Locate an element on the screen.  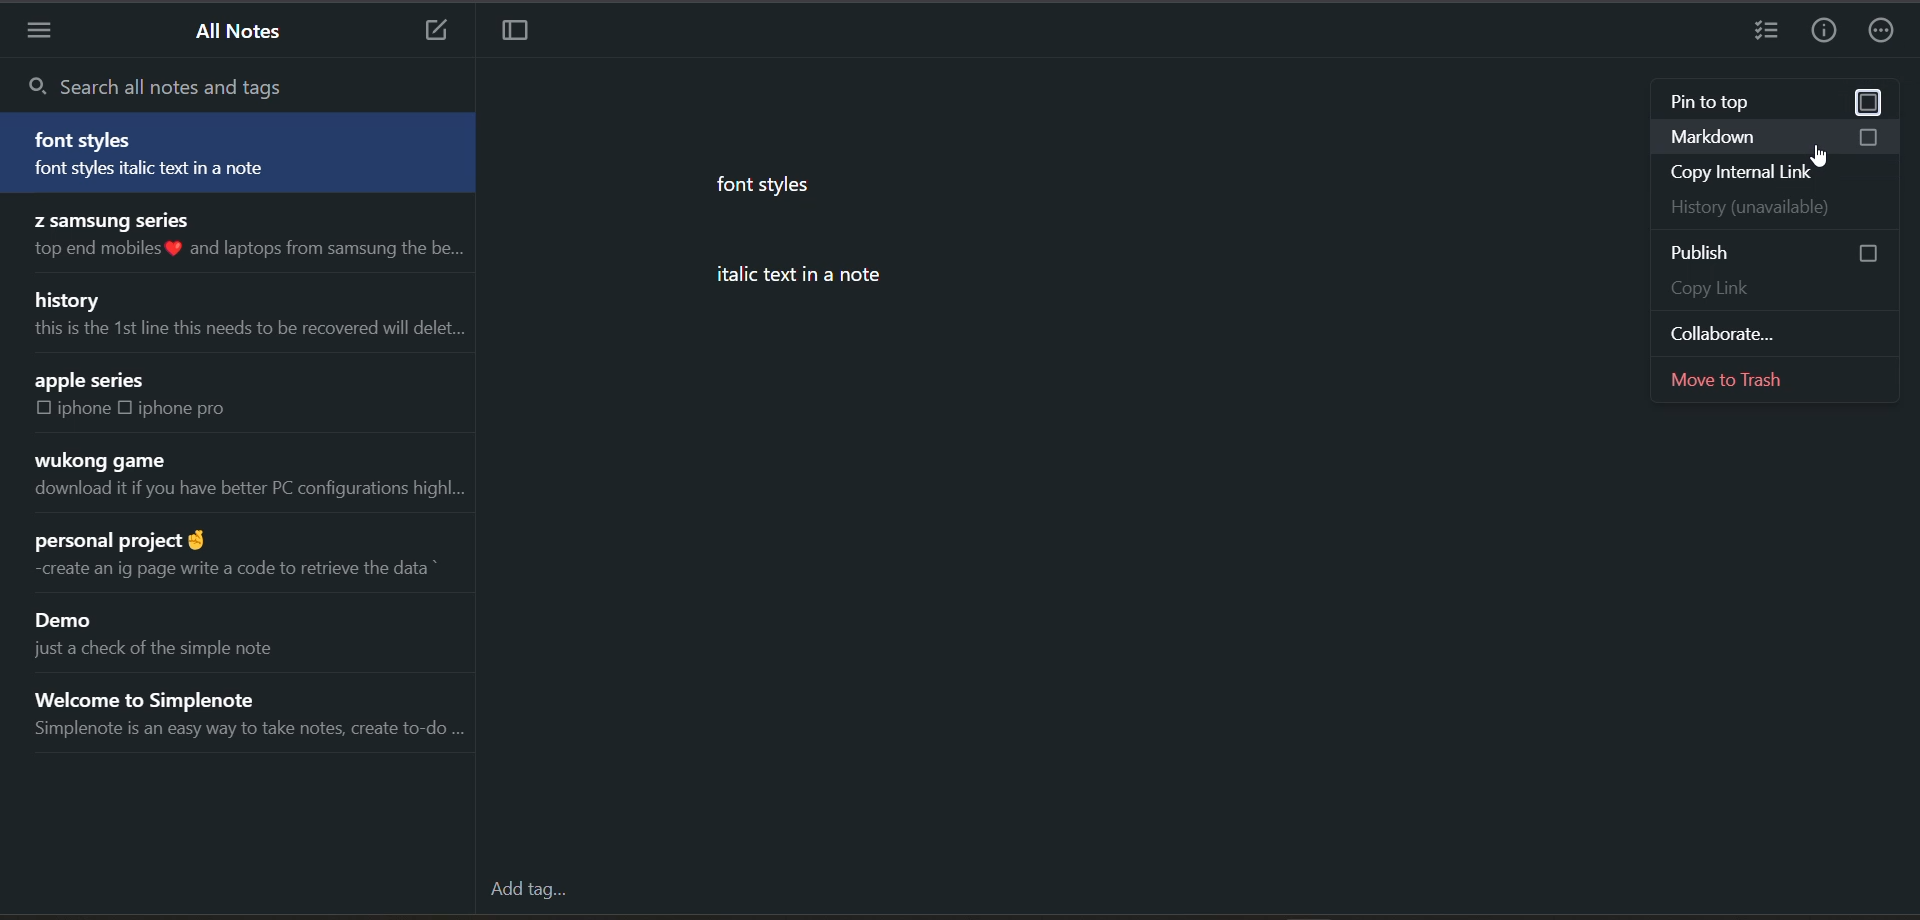
note title and preview is located at coordinates (249, 317).